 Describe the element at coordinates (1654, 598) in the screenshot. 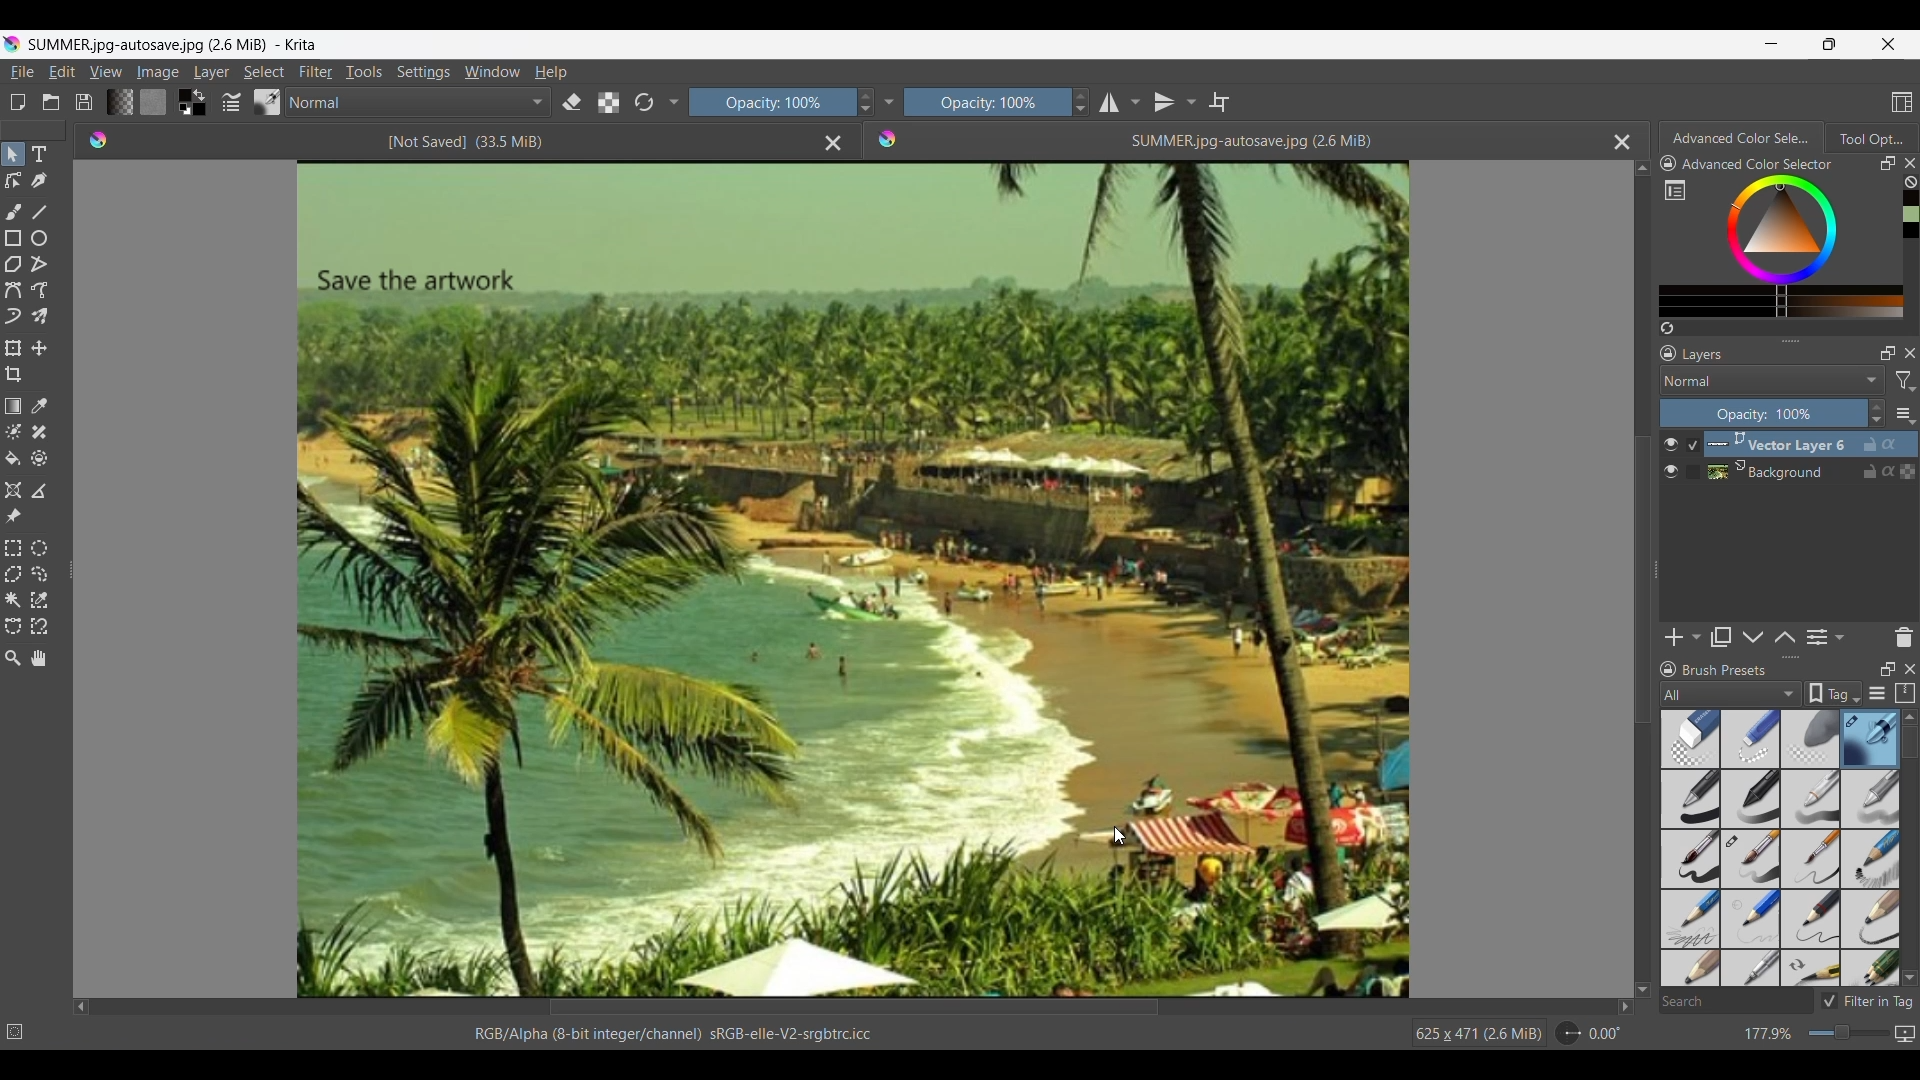

I see `Change width of panels attached to this line` at that location.